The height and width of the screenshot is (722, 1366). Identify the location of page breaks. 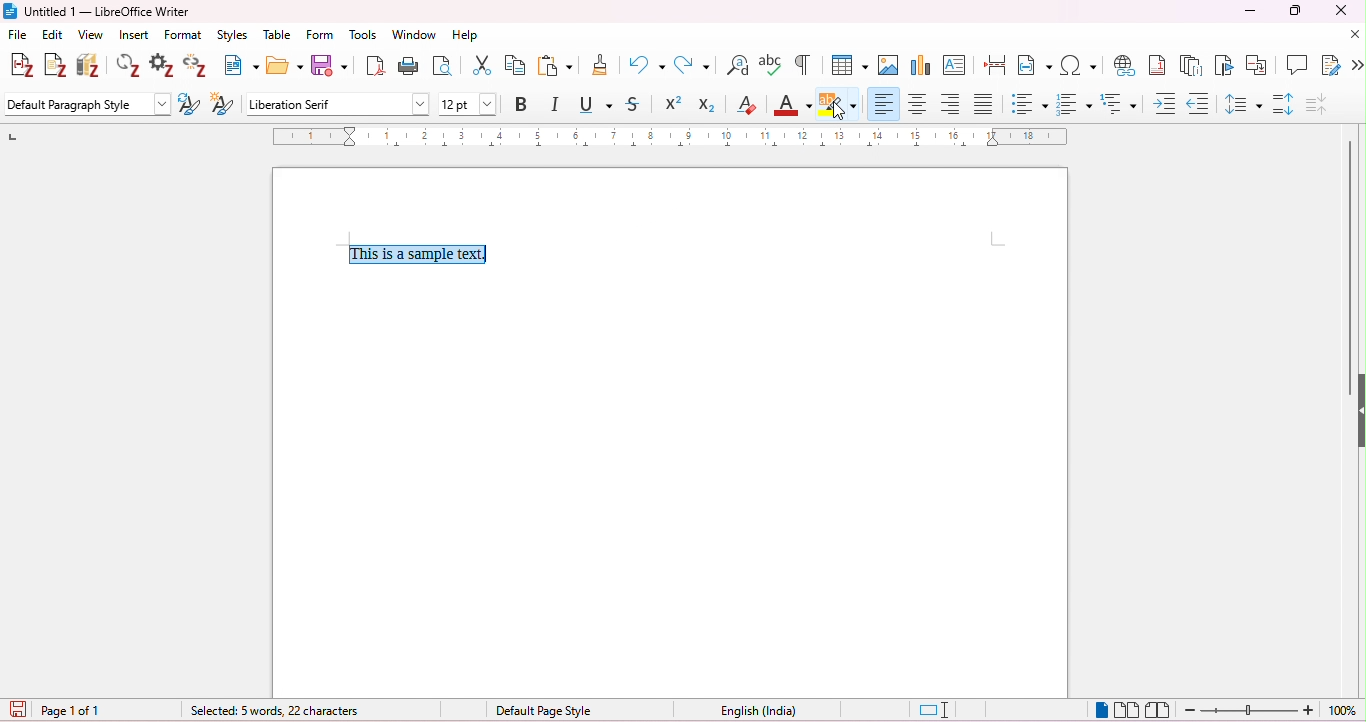
(995, 65).